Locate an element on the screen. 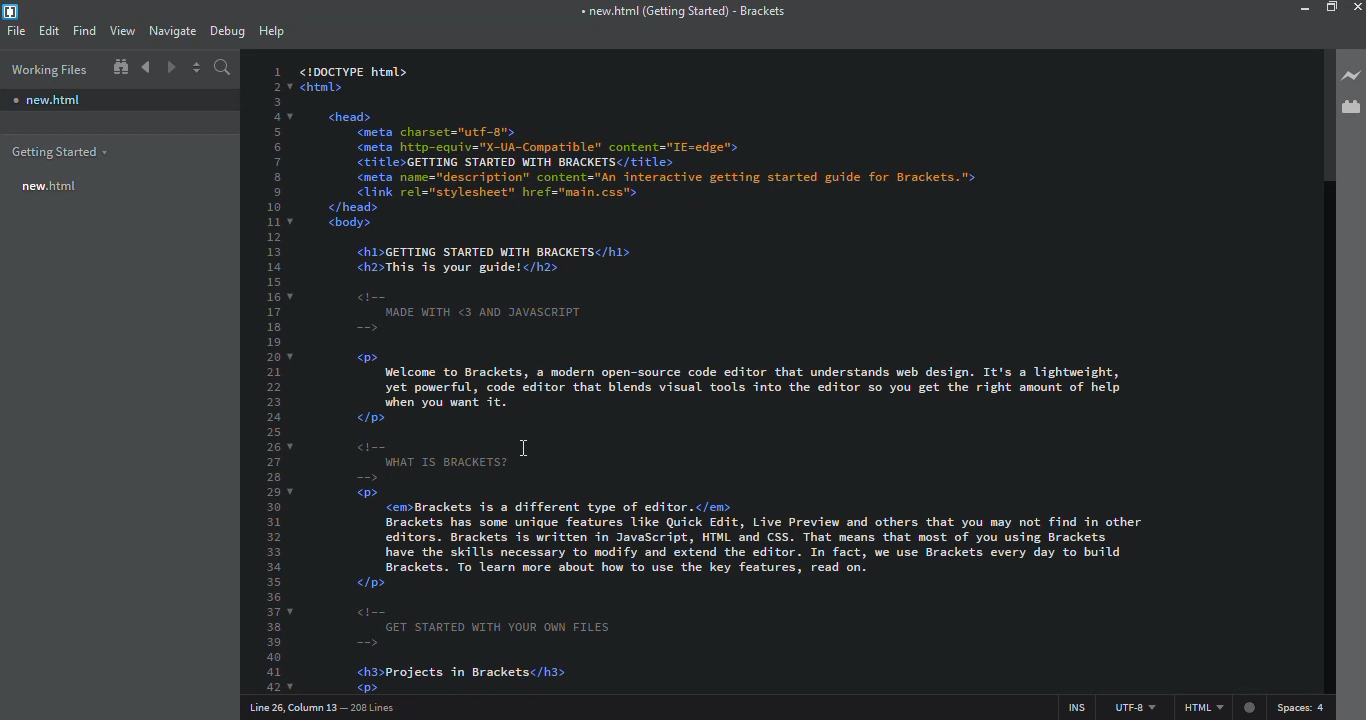 The width and height of the screenshot is (1366, 720). test code is located at coordinates (799, 371).